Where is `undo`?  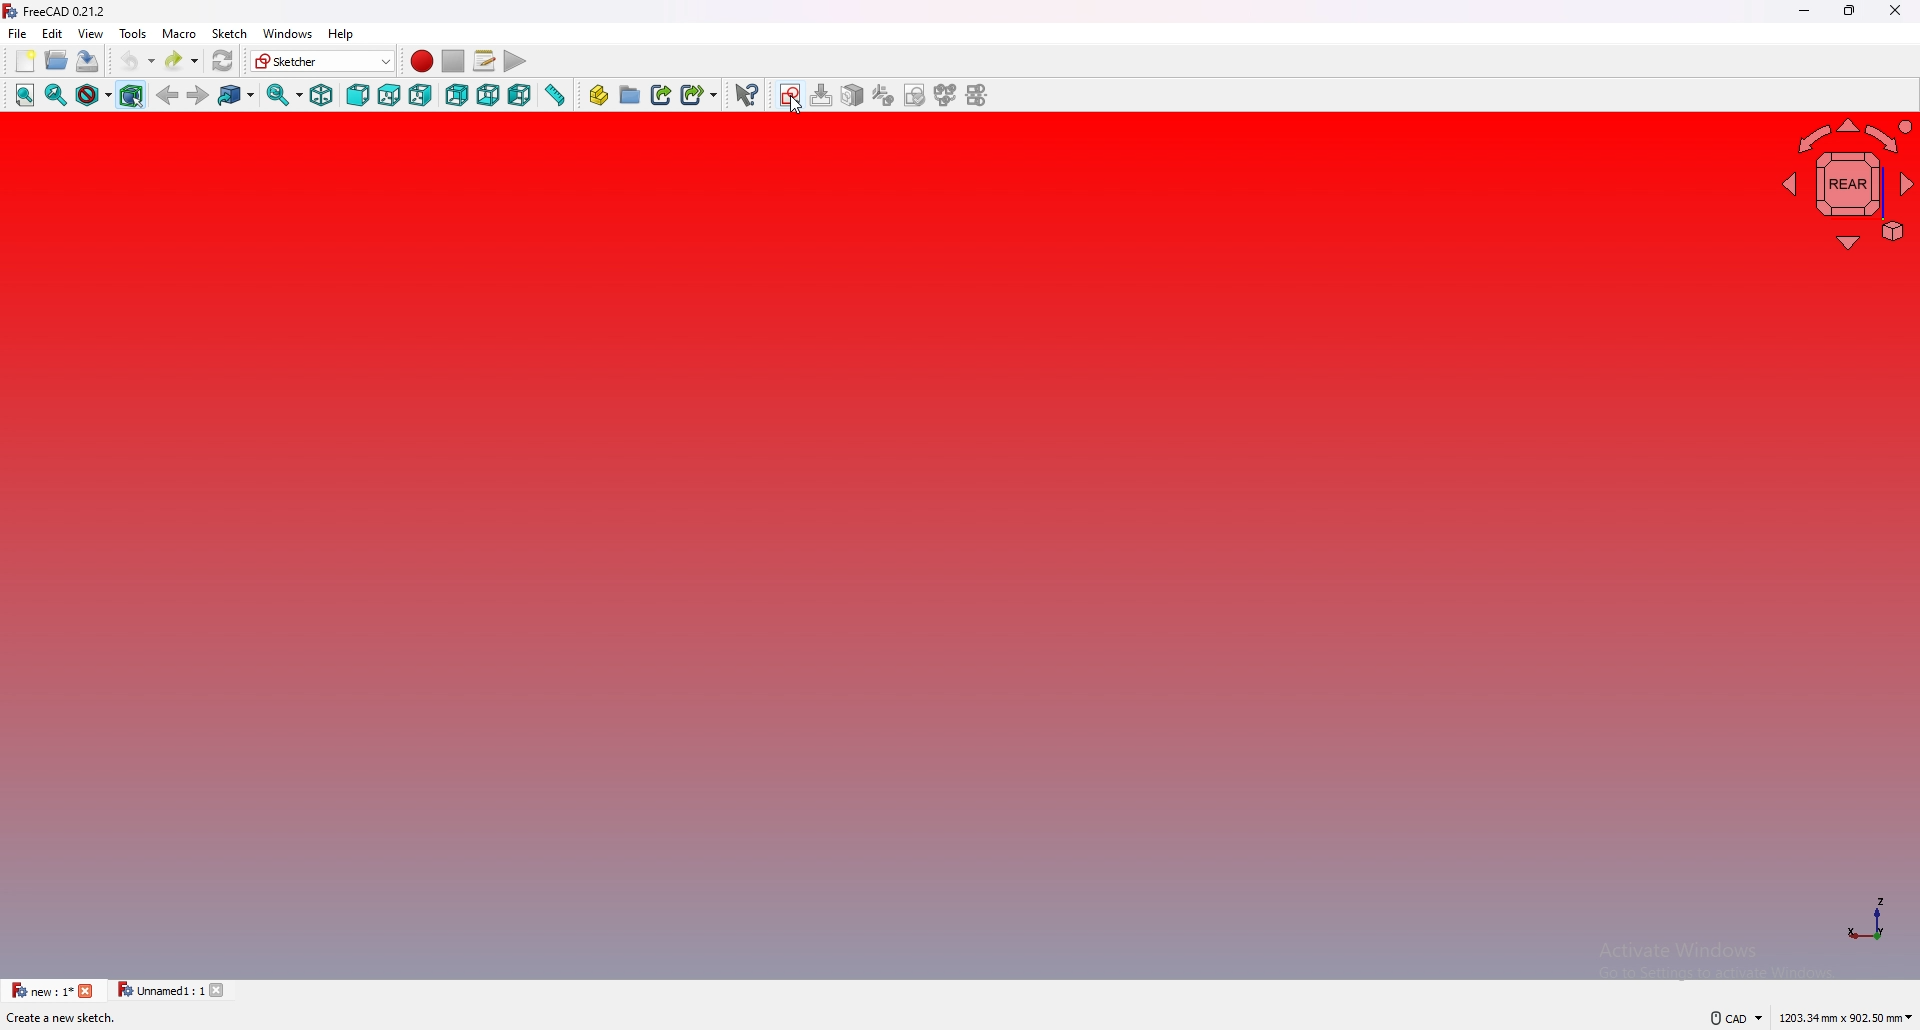 undo is located at coordinates (137, 61).